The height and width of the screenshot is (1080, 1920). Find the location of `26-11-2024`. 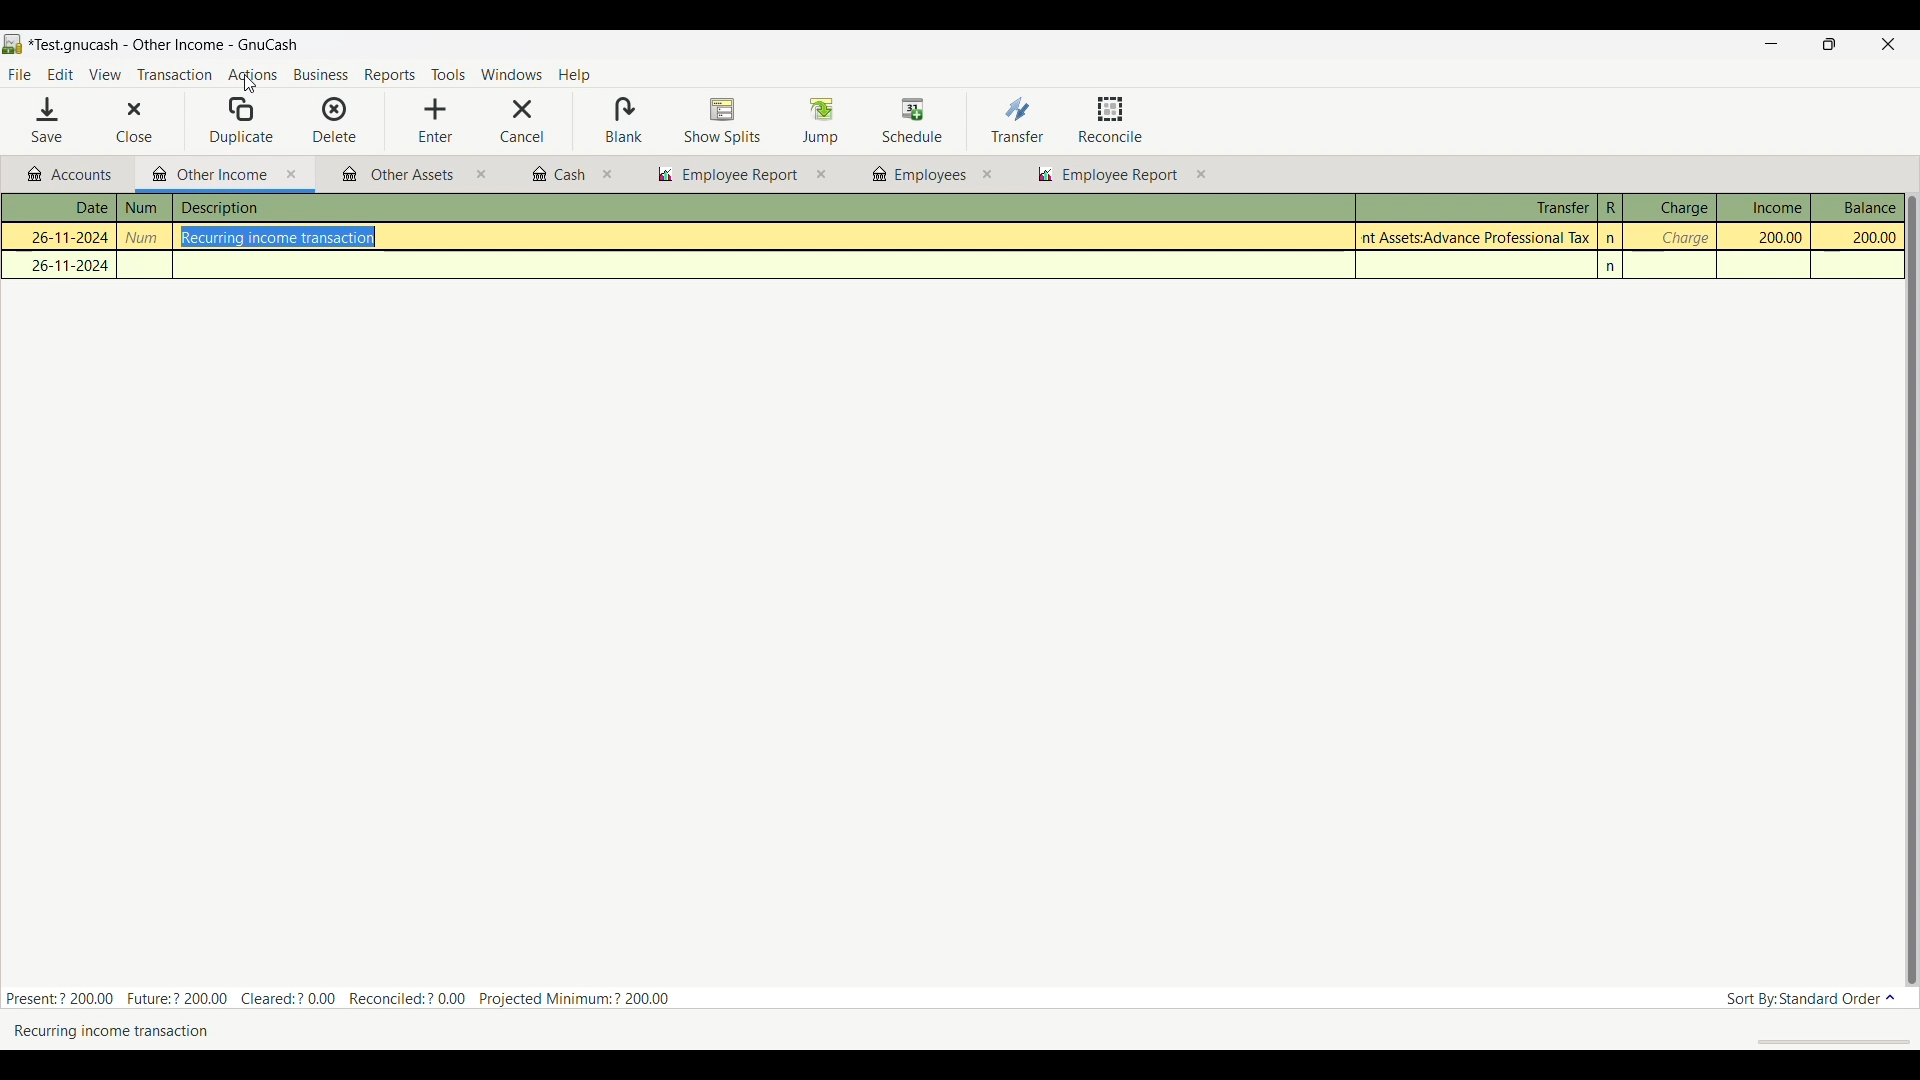

26-11-2024 is located at coordinates (65, 265).